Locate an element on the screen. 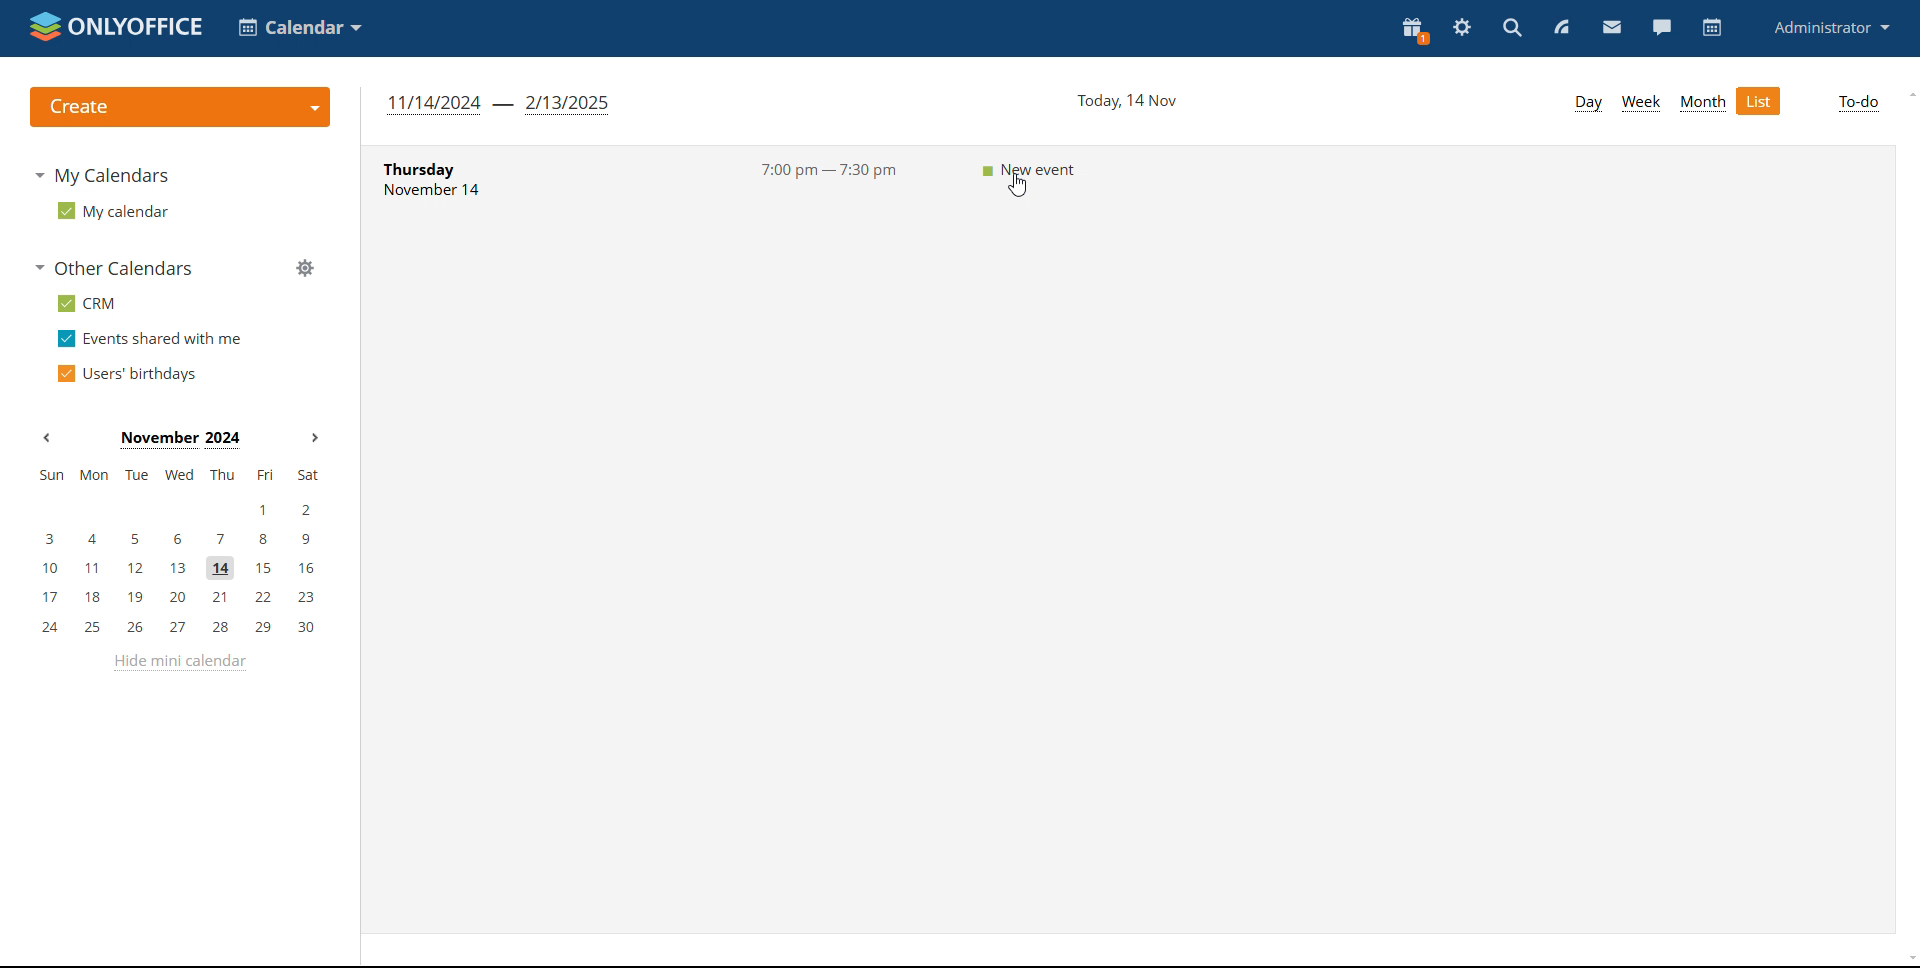  crm is located at coordinates (84, 303).